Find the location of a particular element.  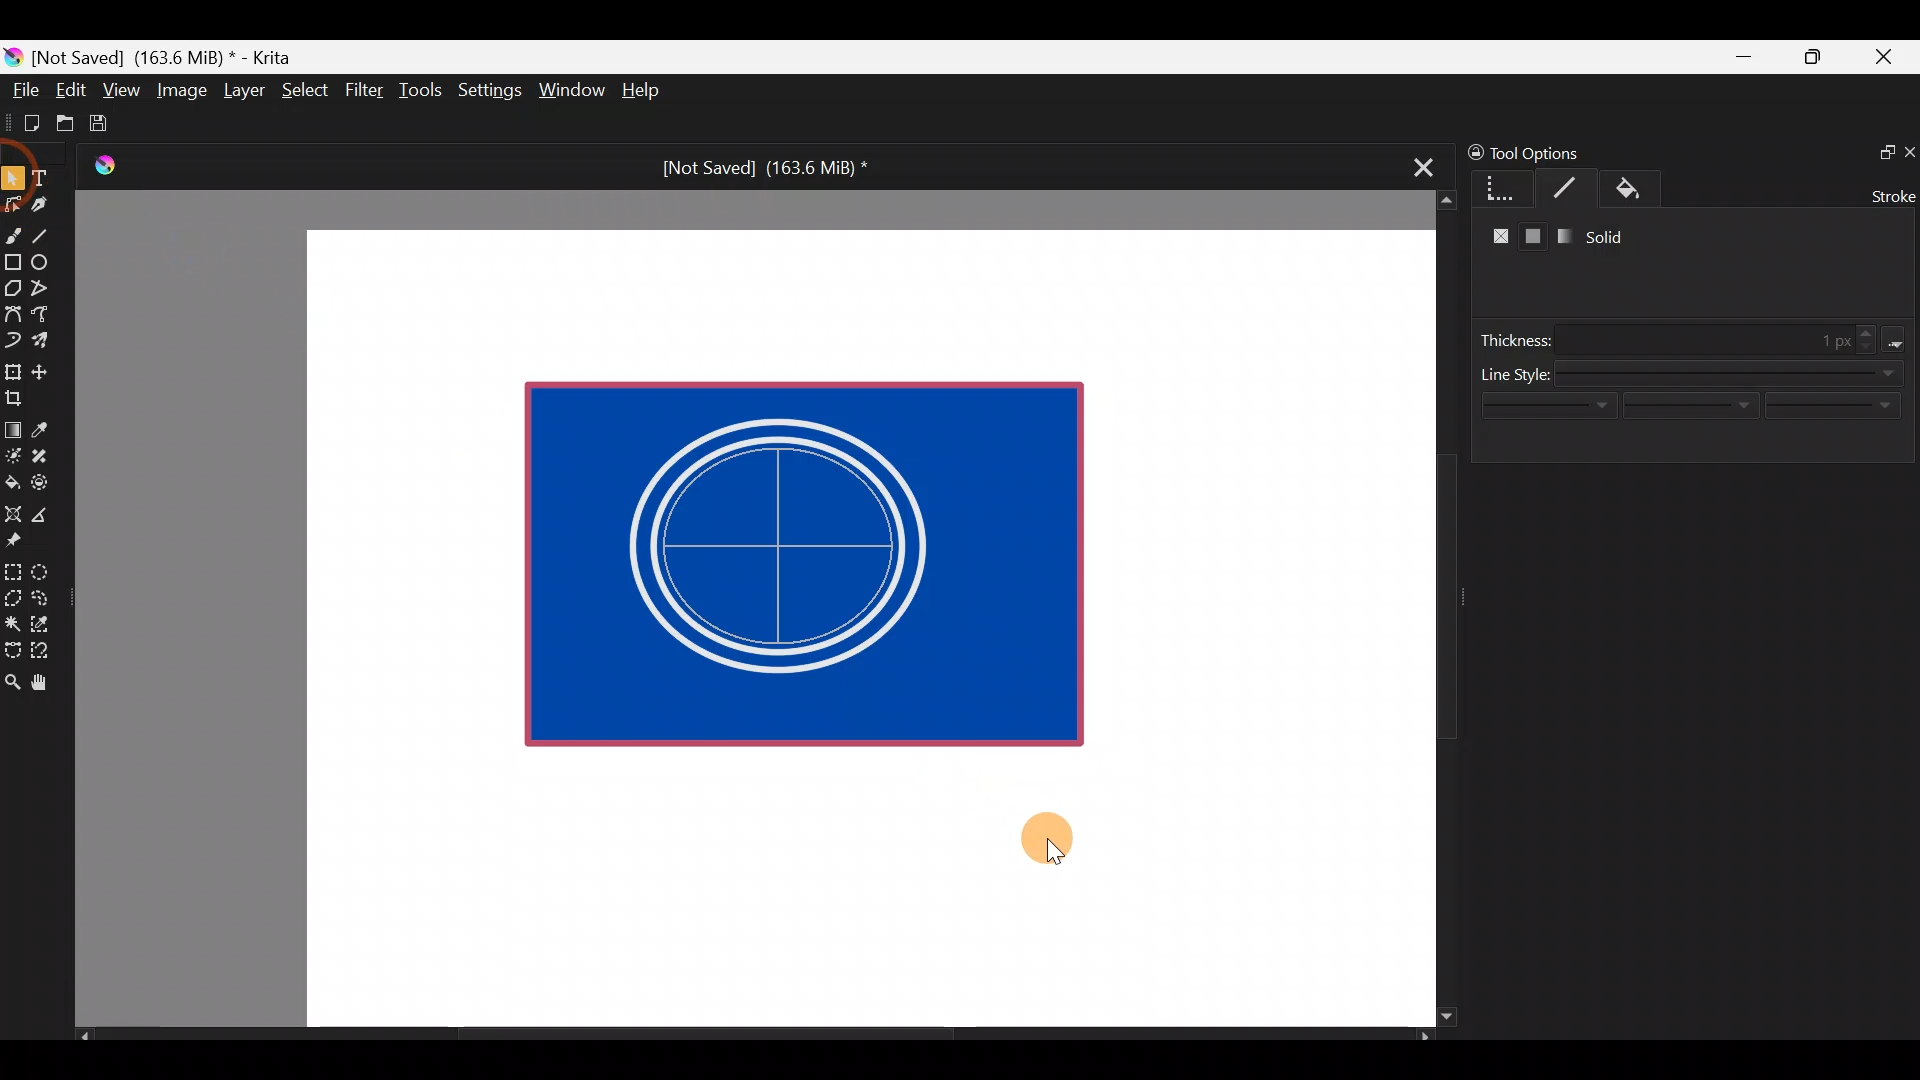

Krita logo is located at coordinates (13, 56).